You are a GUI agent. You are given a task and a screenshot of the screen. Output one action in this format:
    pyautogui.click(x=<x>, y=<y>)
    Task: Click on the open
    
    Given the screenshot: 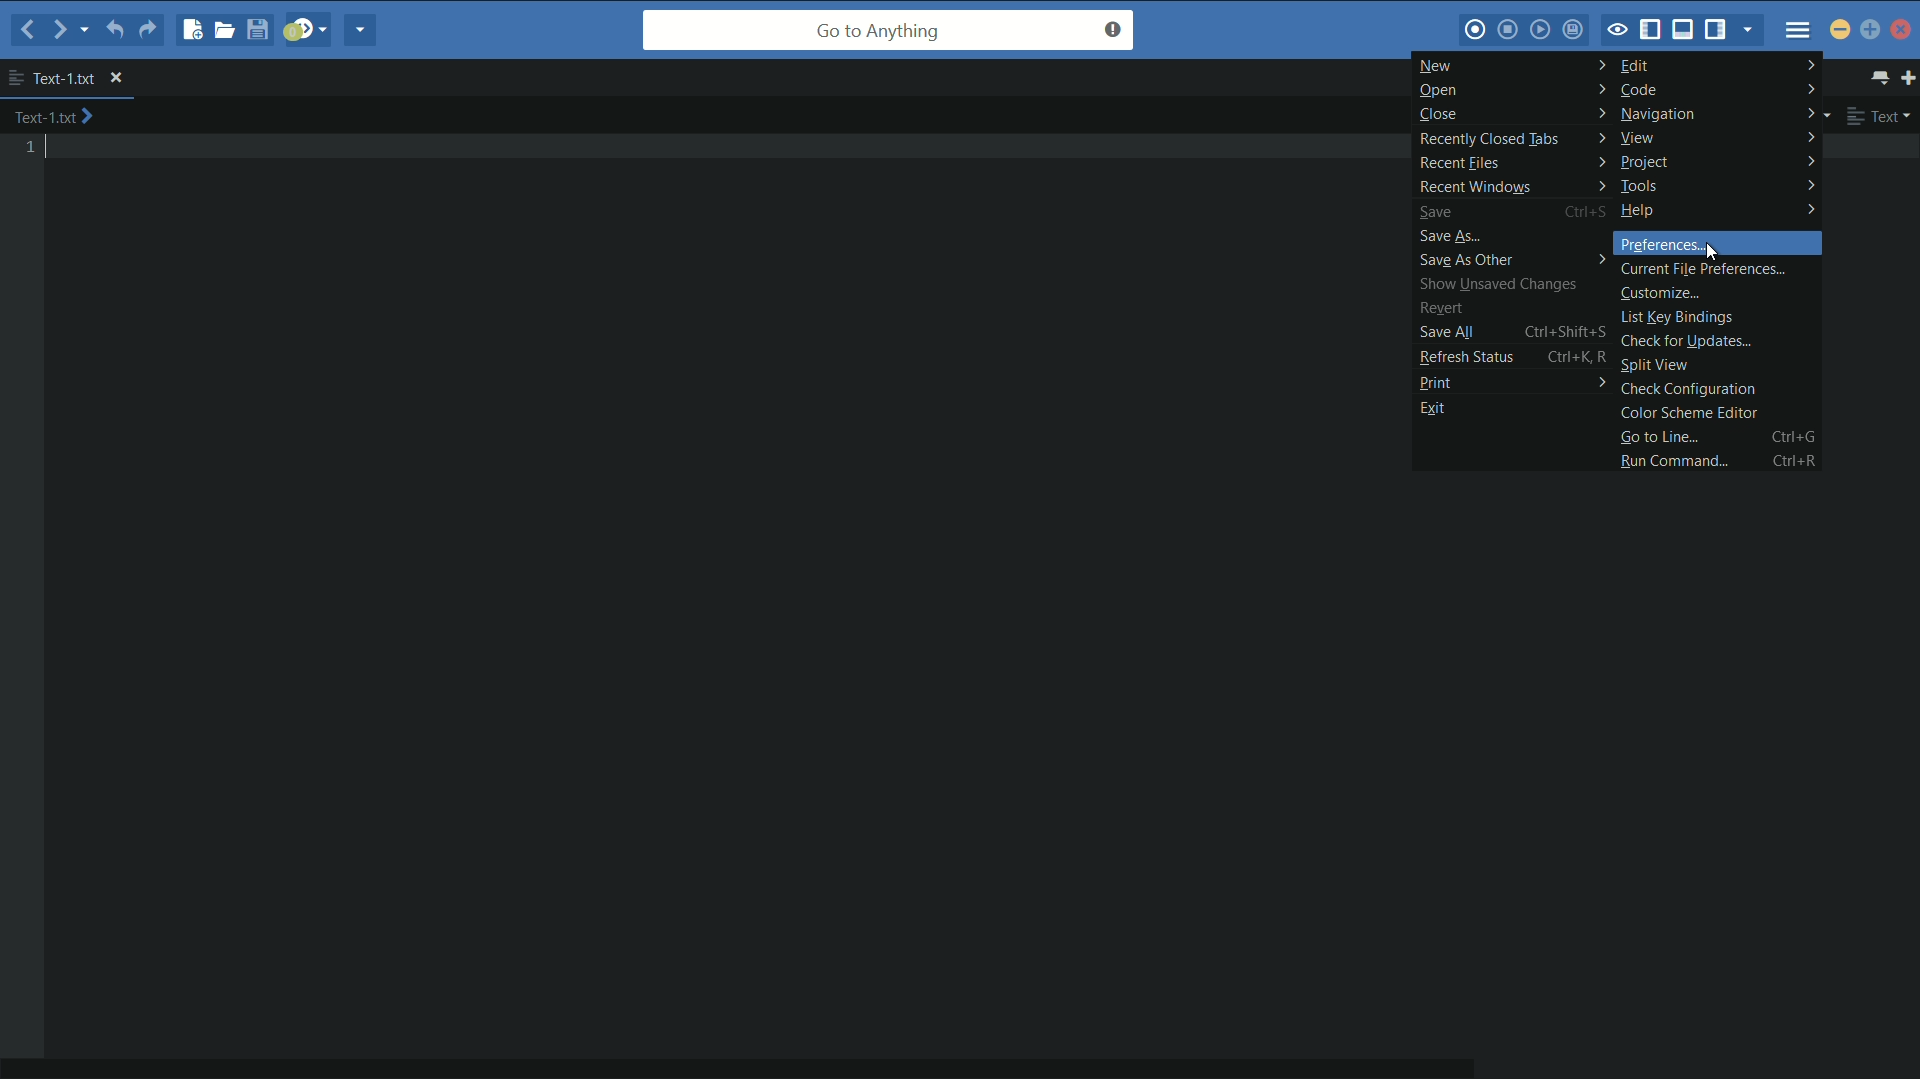 What is the action you would take?
    pyautogui.click(x=1509, y=90)
    